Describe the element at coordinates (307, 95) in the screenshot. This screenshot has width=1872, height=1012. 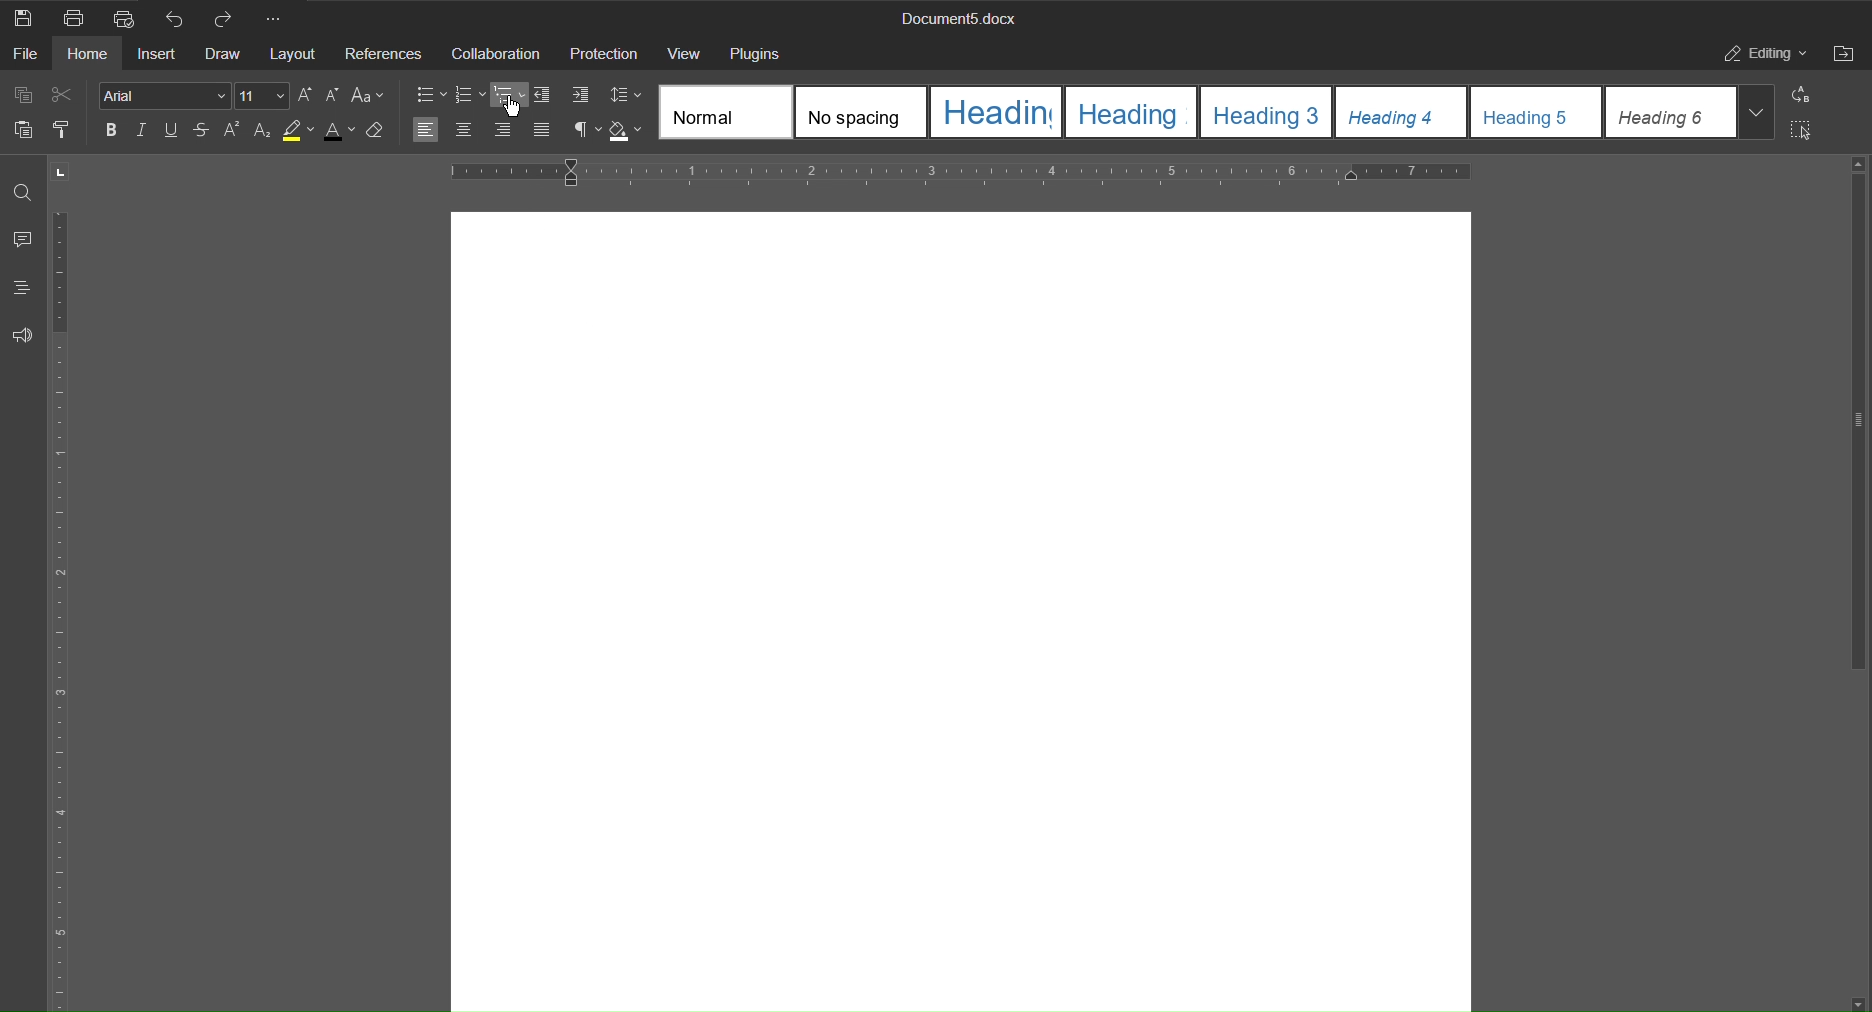
I see `Uppercase` at that location.